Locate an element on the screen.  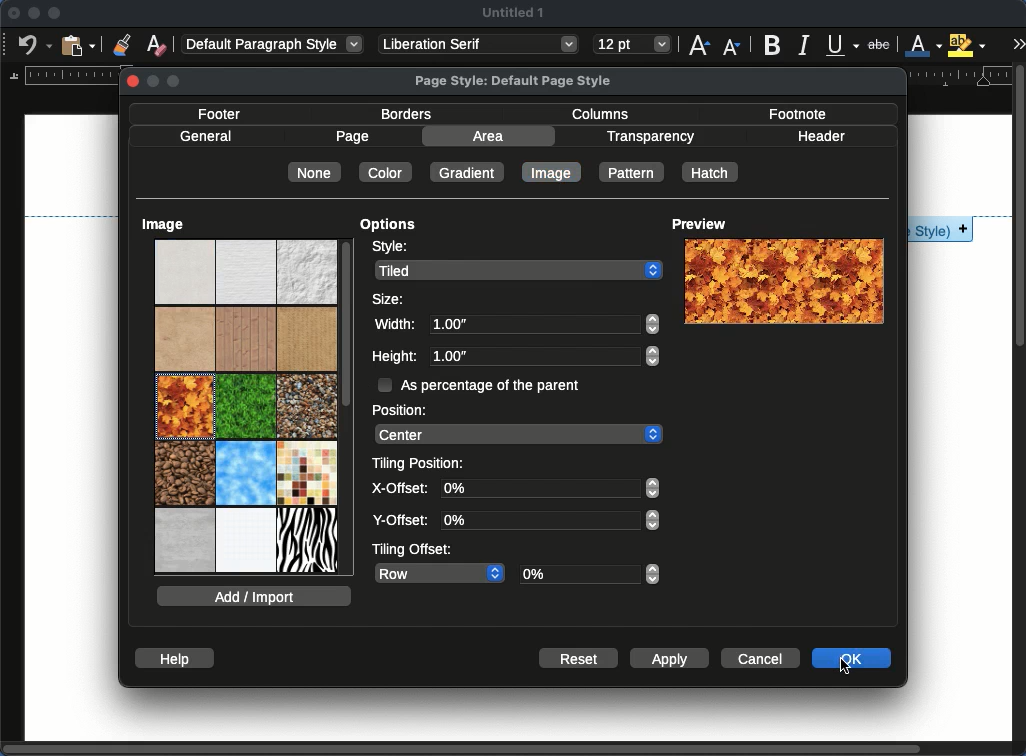
close is located at coordinates (14, 13).